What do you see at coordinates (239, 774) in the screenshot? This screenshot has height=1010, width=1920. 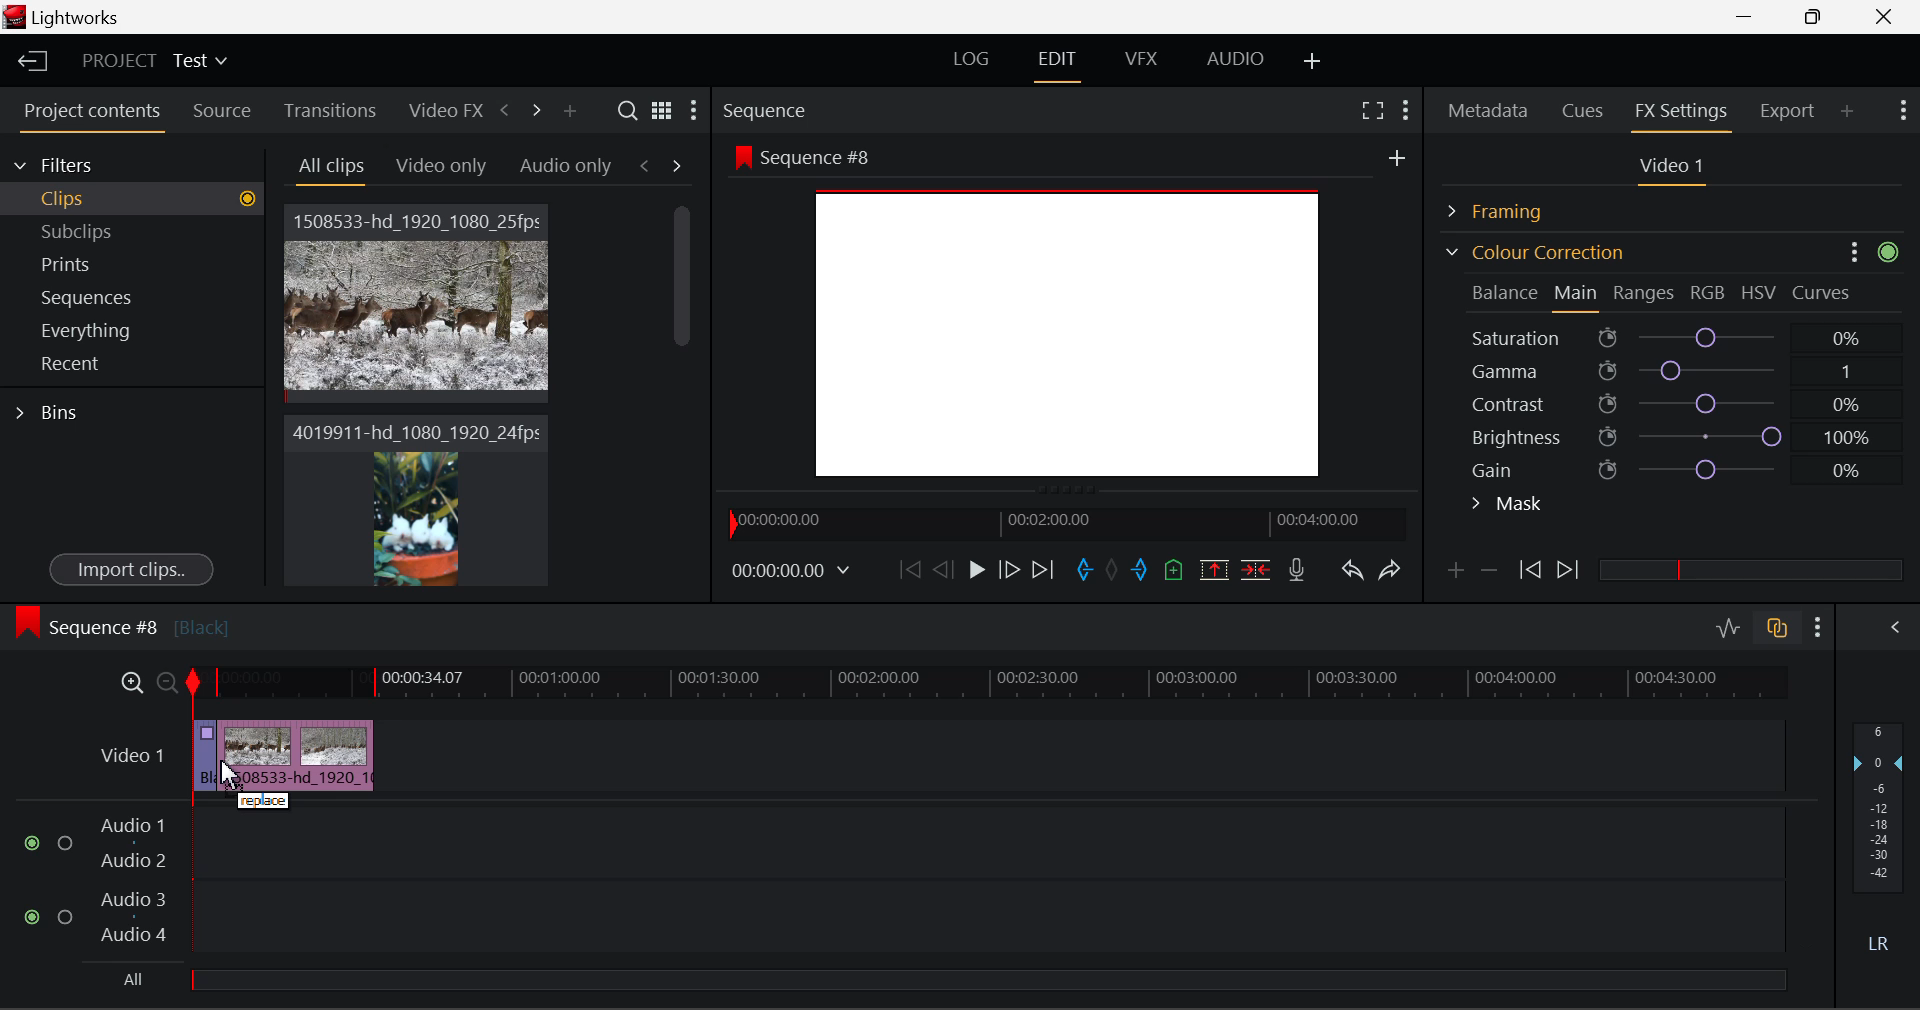 I see `cursor` at bounding box center [239, 774].